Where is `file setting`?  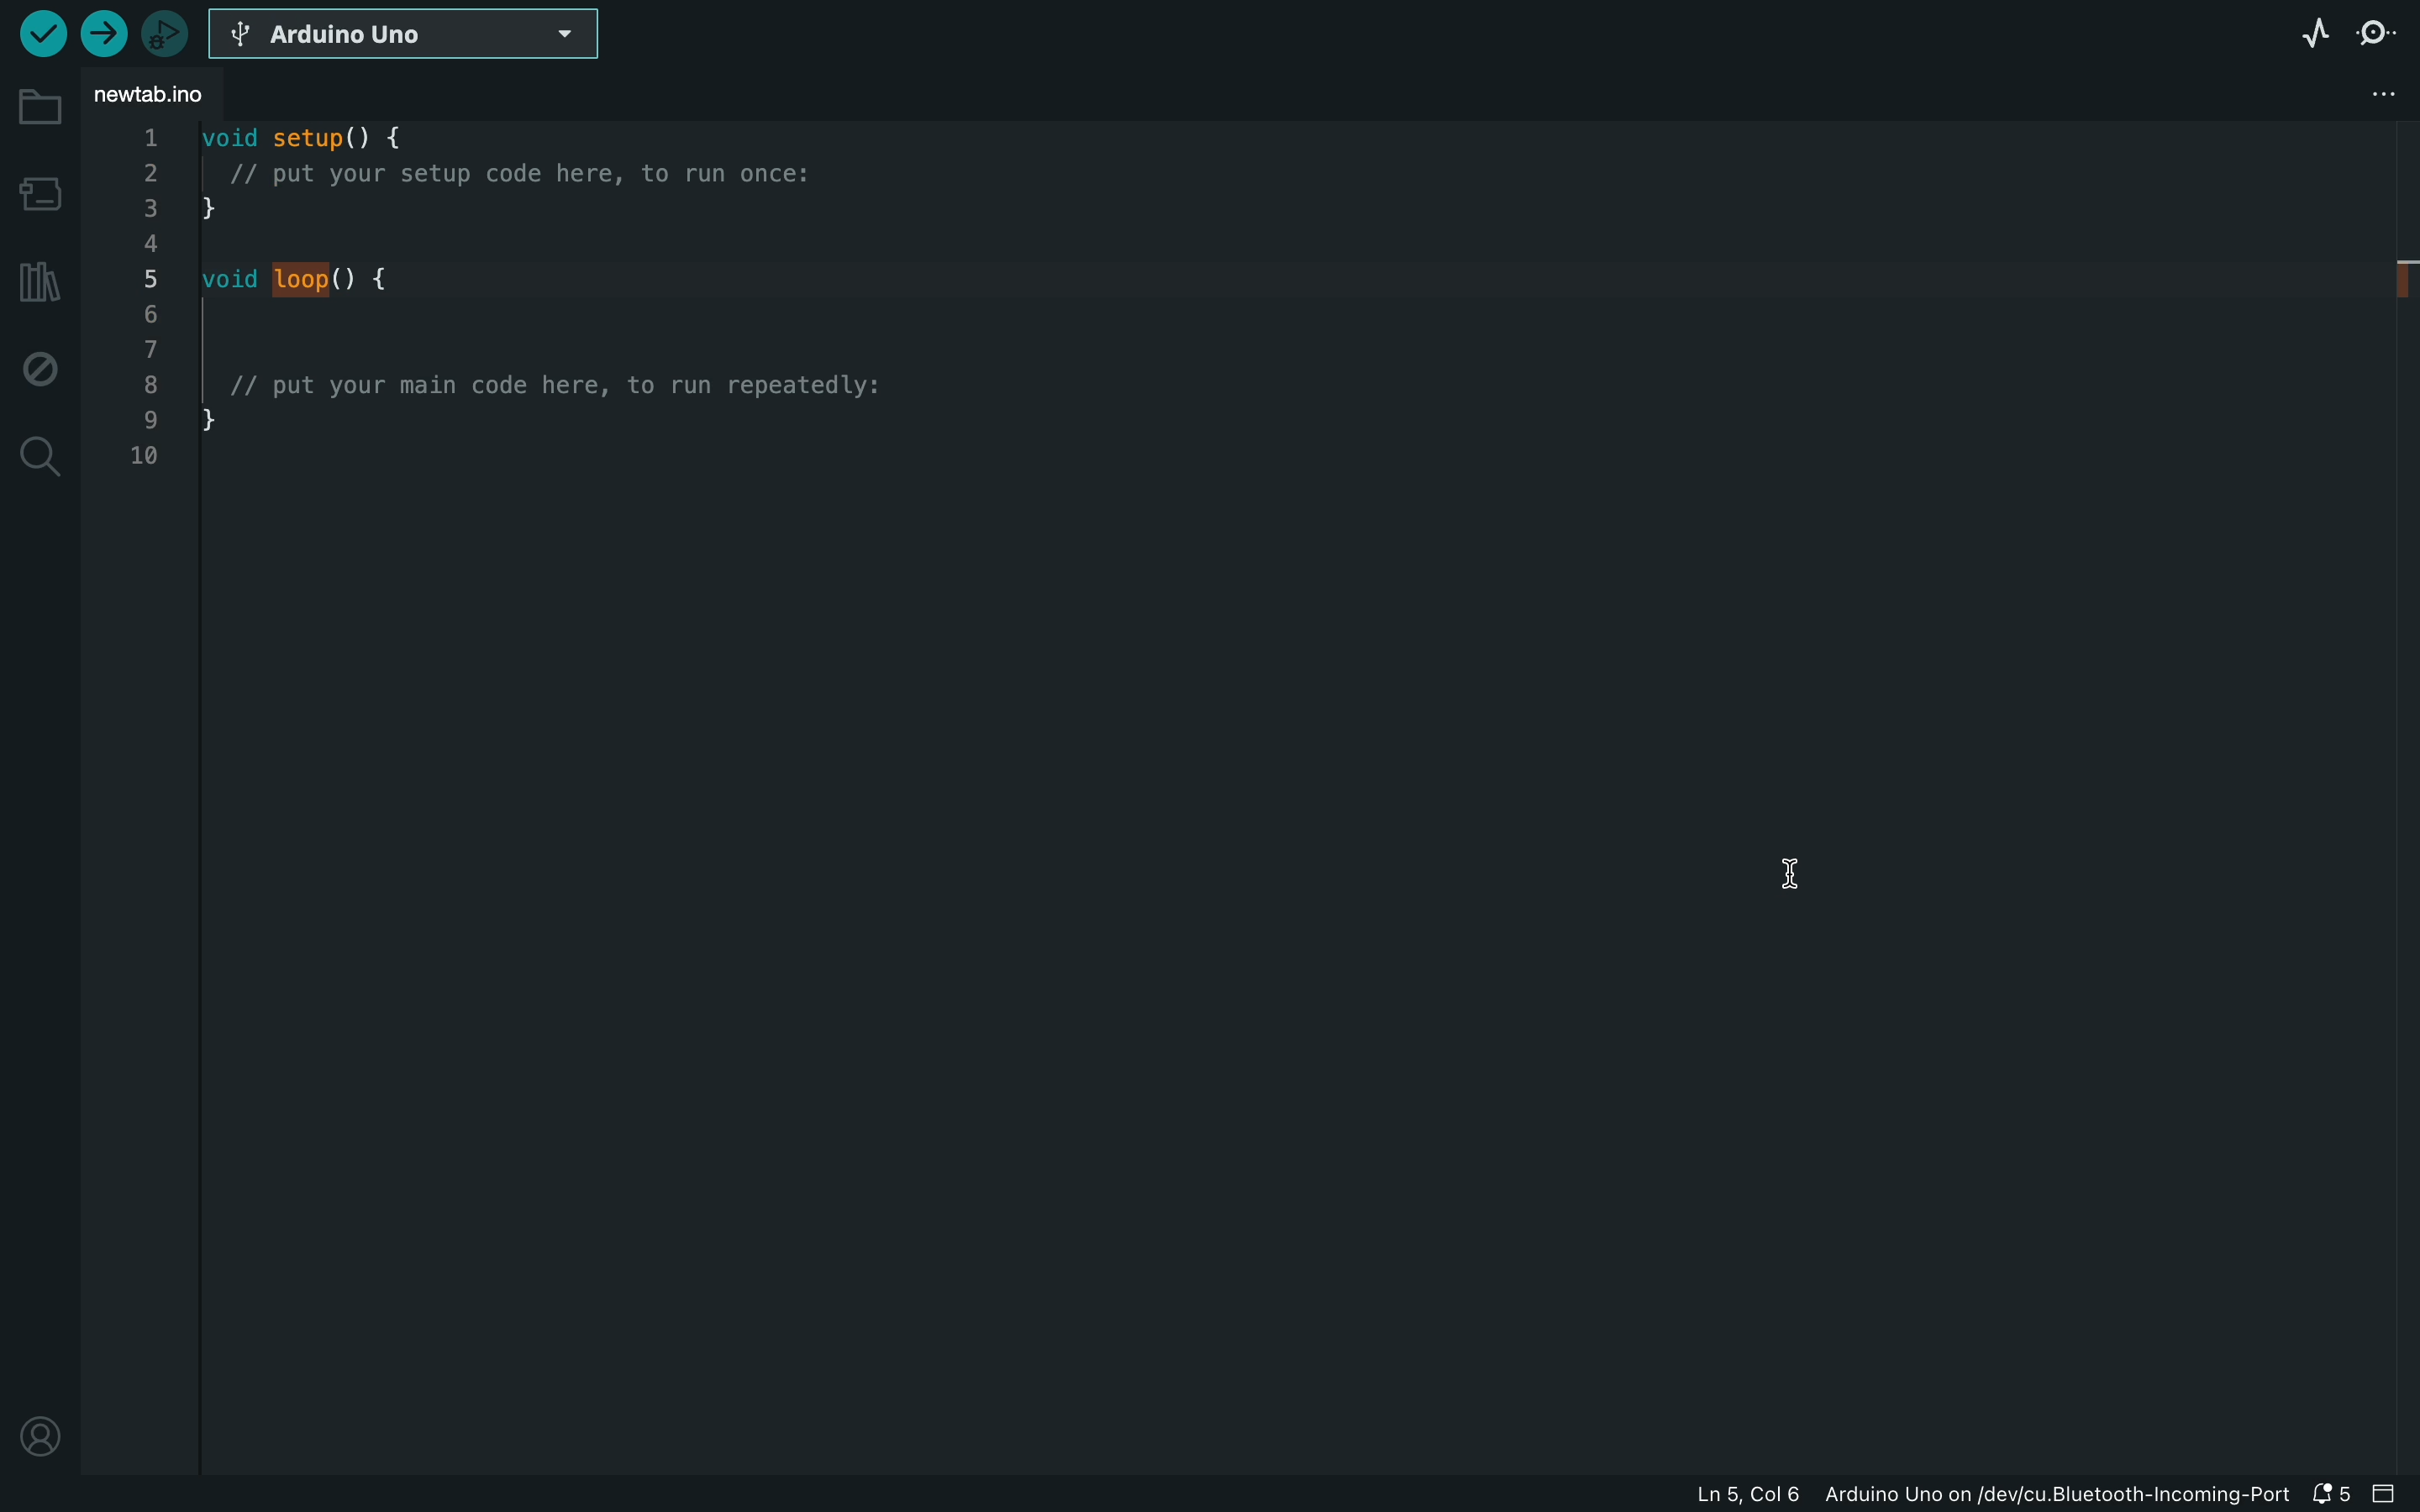 file setting is located at coordinates (2339, 93).